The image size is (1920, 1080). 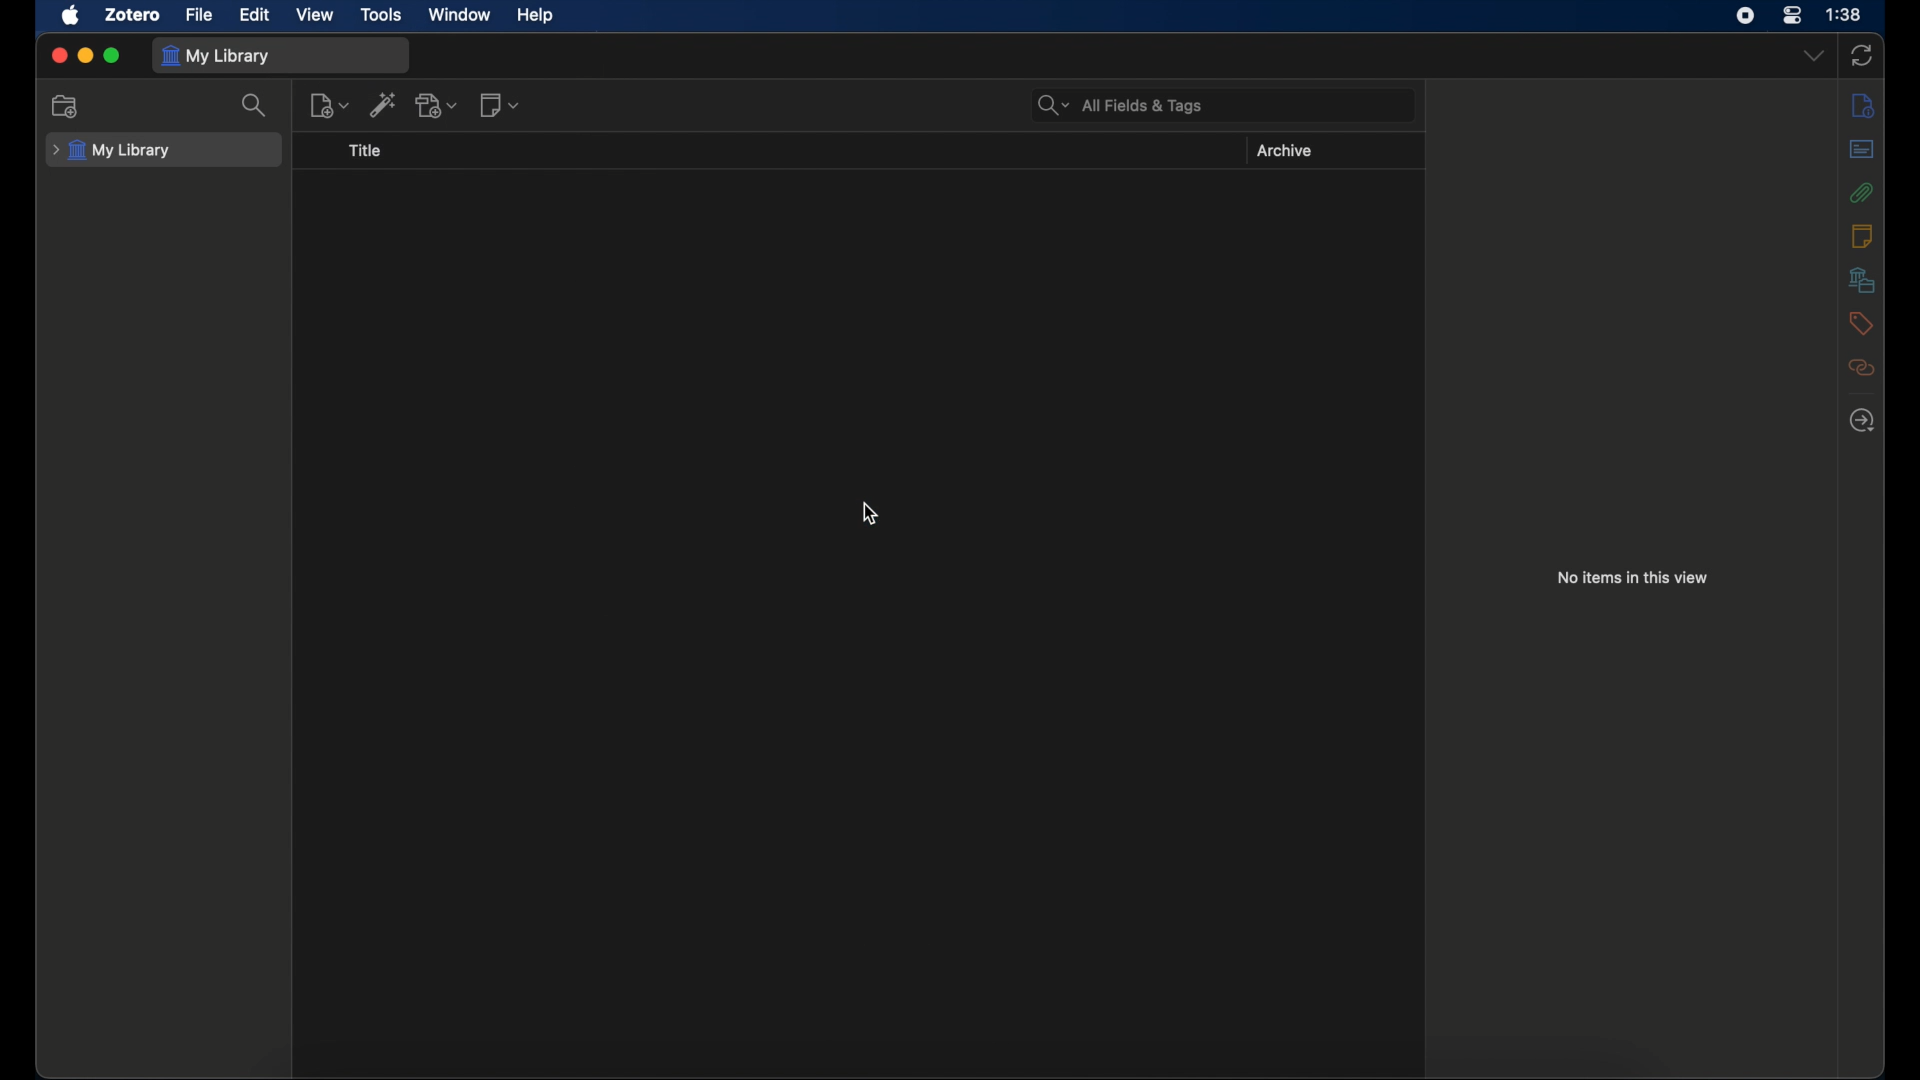 I want to click on view, so click(x=314, y=14).